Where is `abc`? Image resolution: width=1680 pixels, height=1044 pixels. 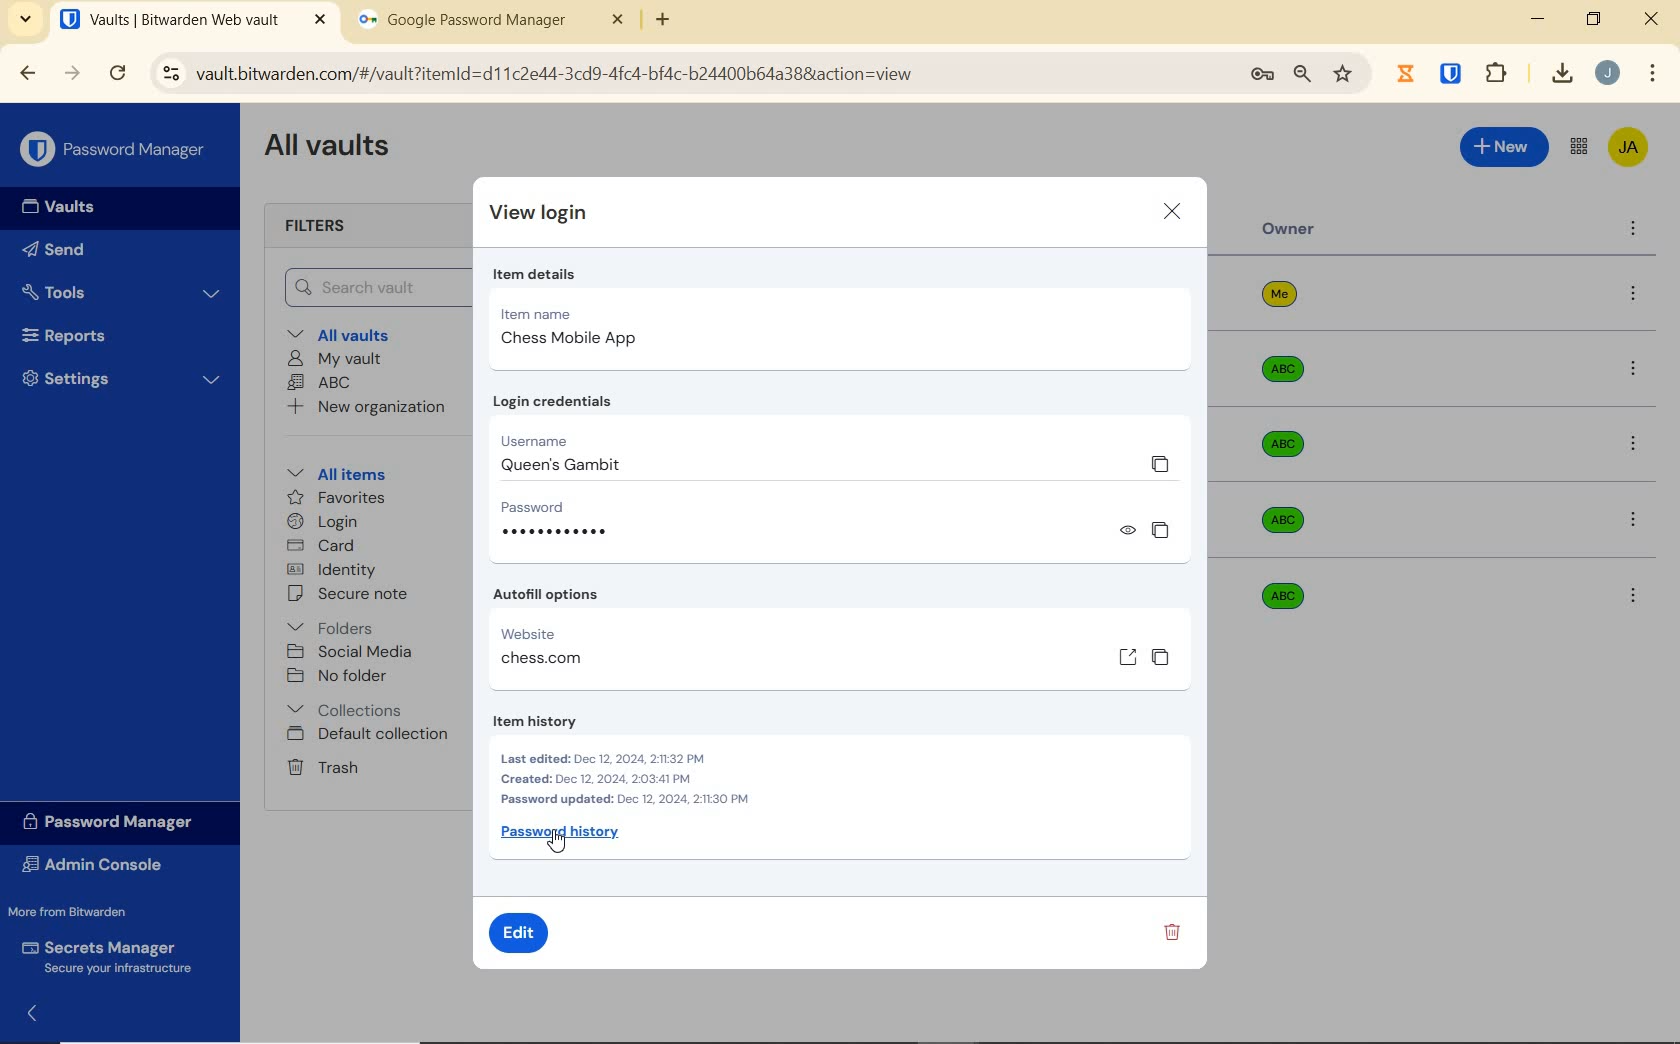
abc is located at coordinates (1297, 444).